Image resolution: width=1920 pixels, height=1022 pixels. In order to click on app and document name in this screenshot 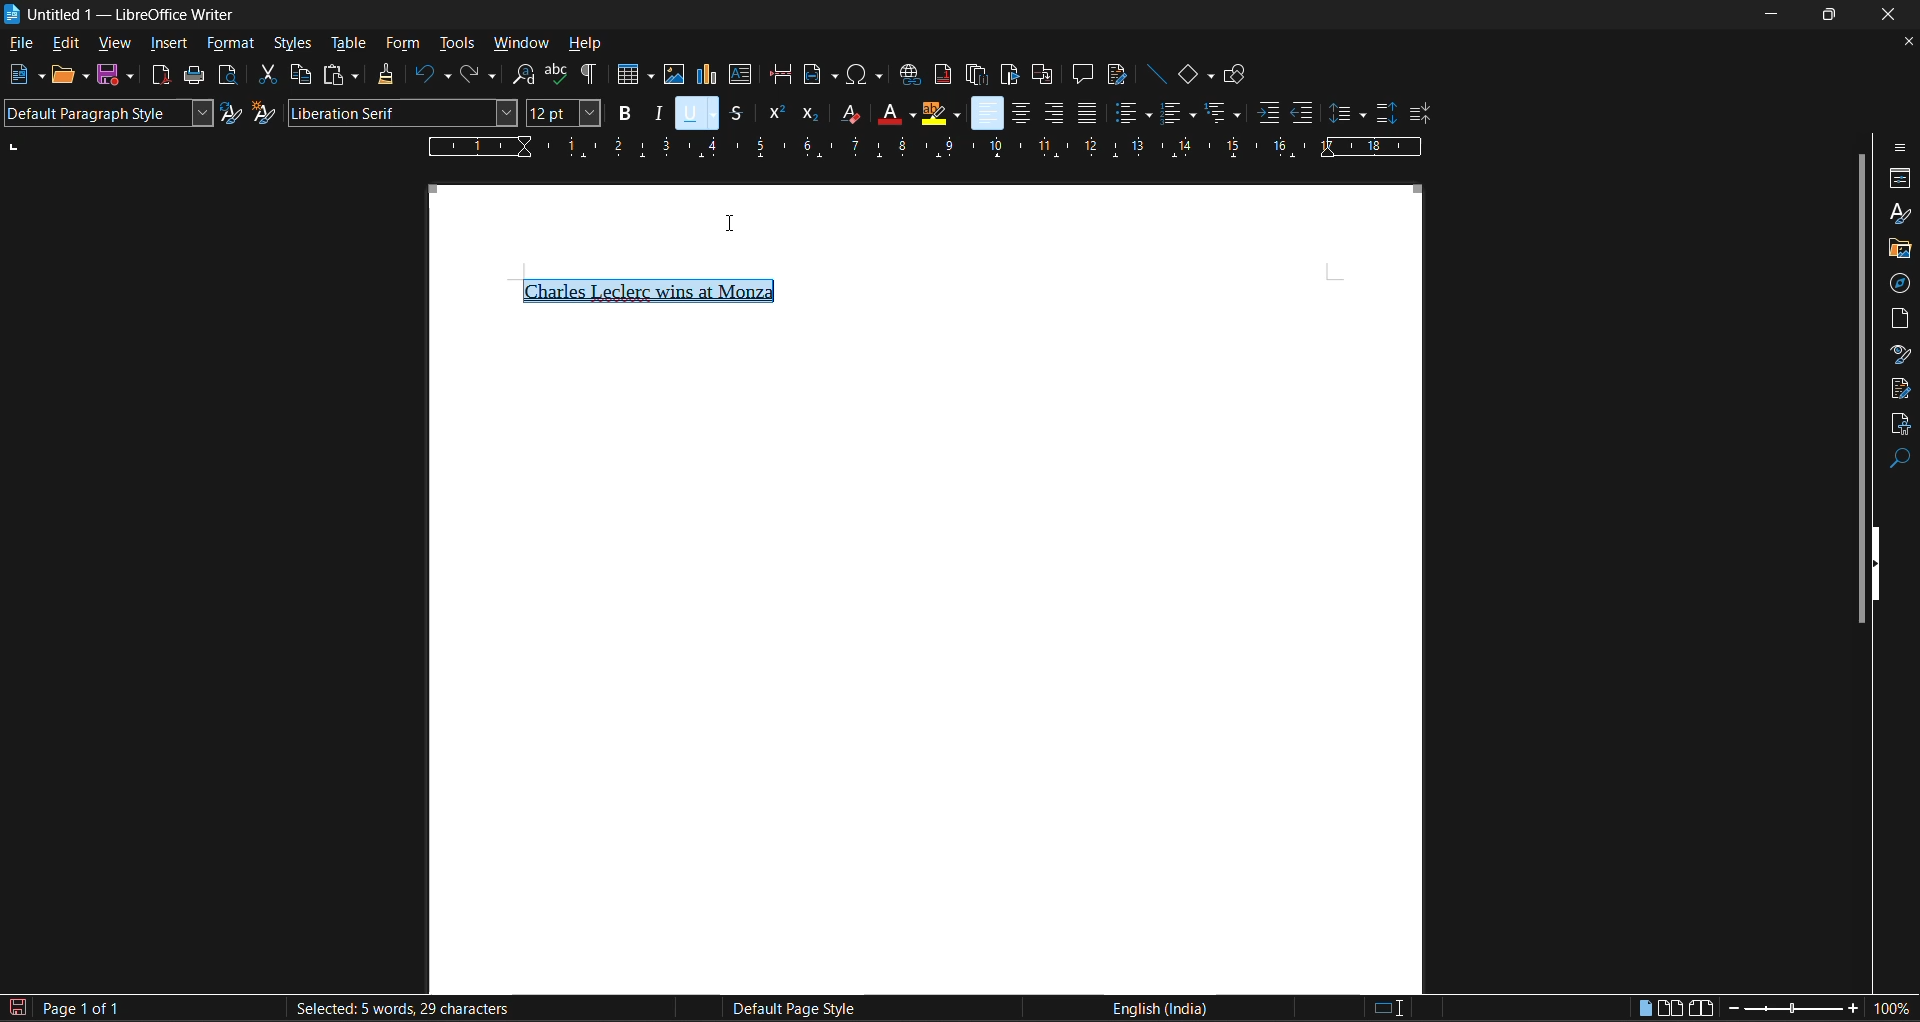, I will do `click(125, 14)`.